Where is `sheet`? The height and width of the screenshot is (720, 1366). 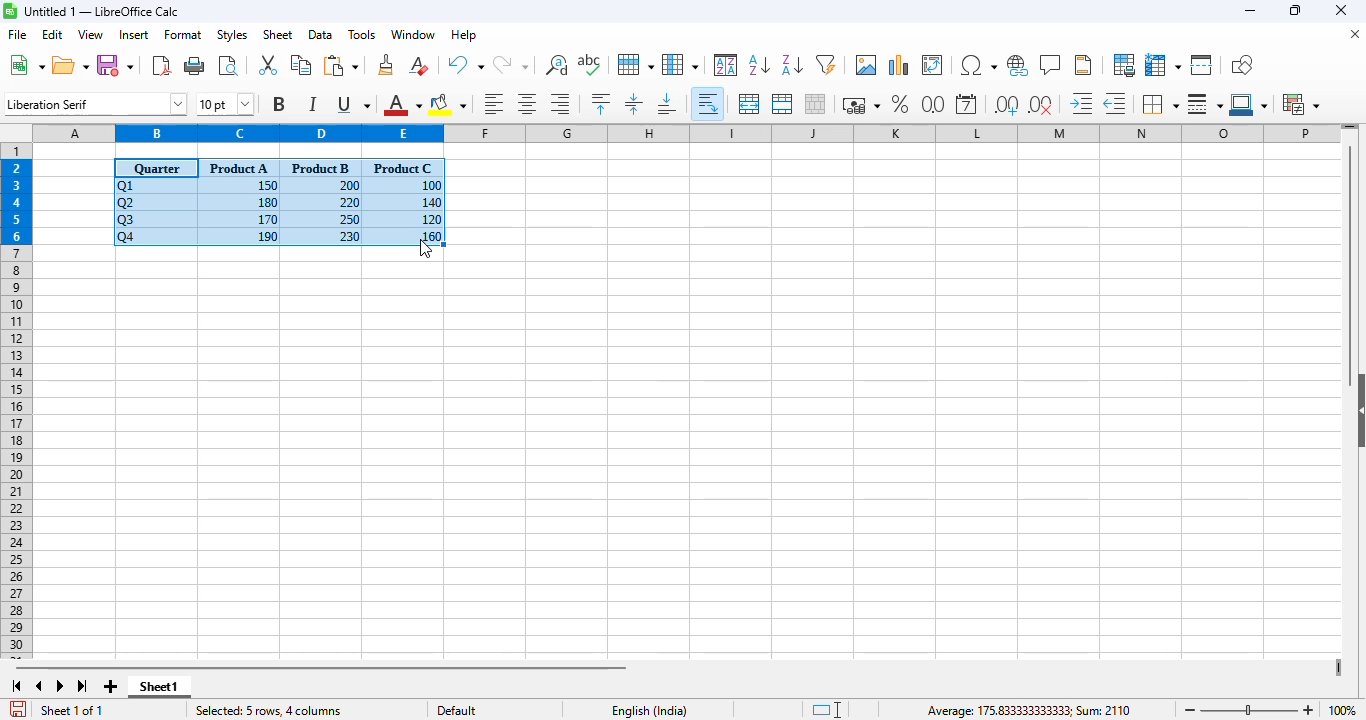
sheet is located at coordinates (277, 35).